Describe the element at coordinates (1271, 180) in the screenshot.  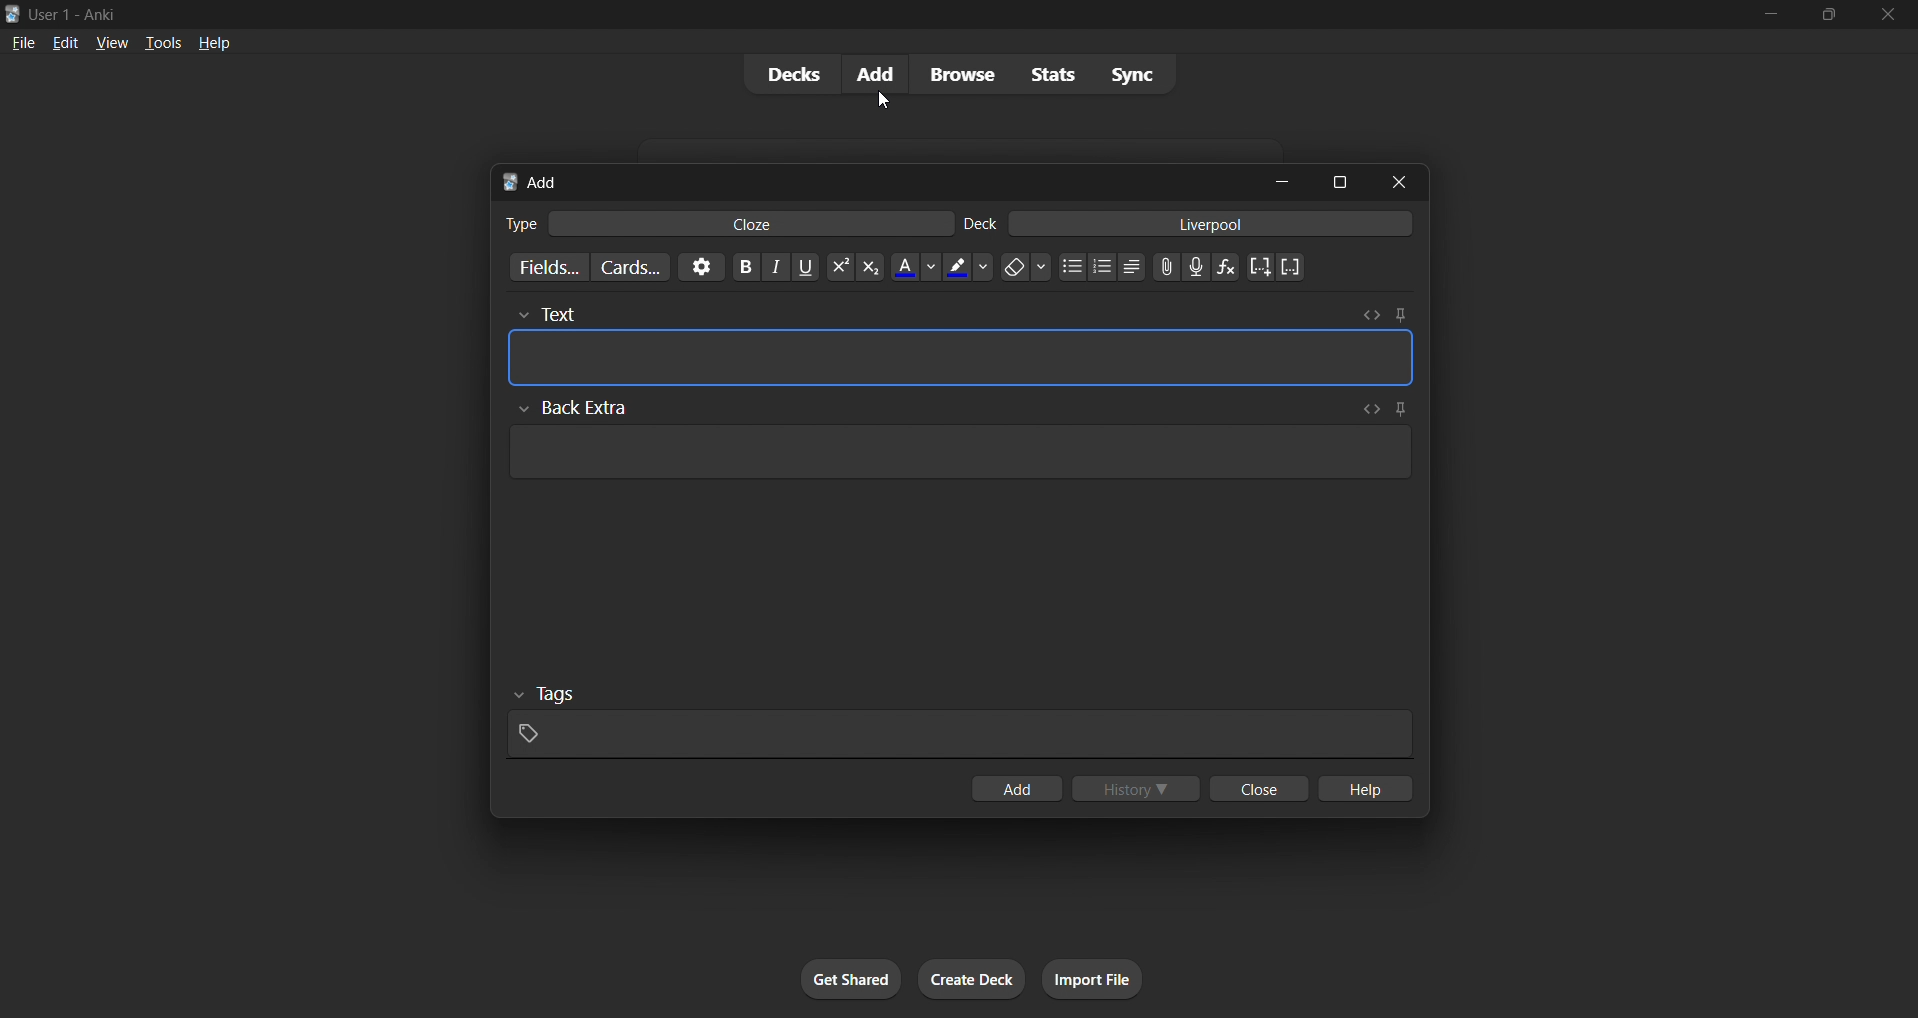
I see `minimize` at that location.